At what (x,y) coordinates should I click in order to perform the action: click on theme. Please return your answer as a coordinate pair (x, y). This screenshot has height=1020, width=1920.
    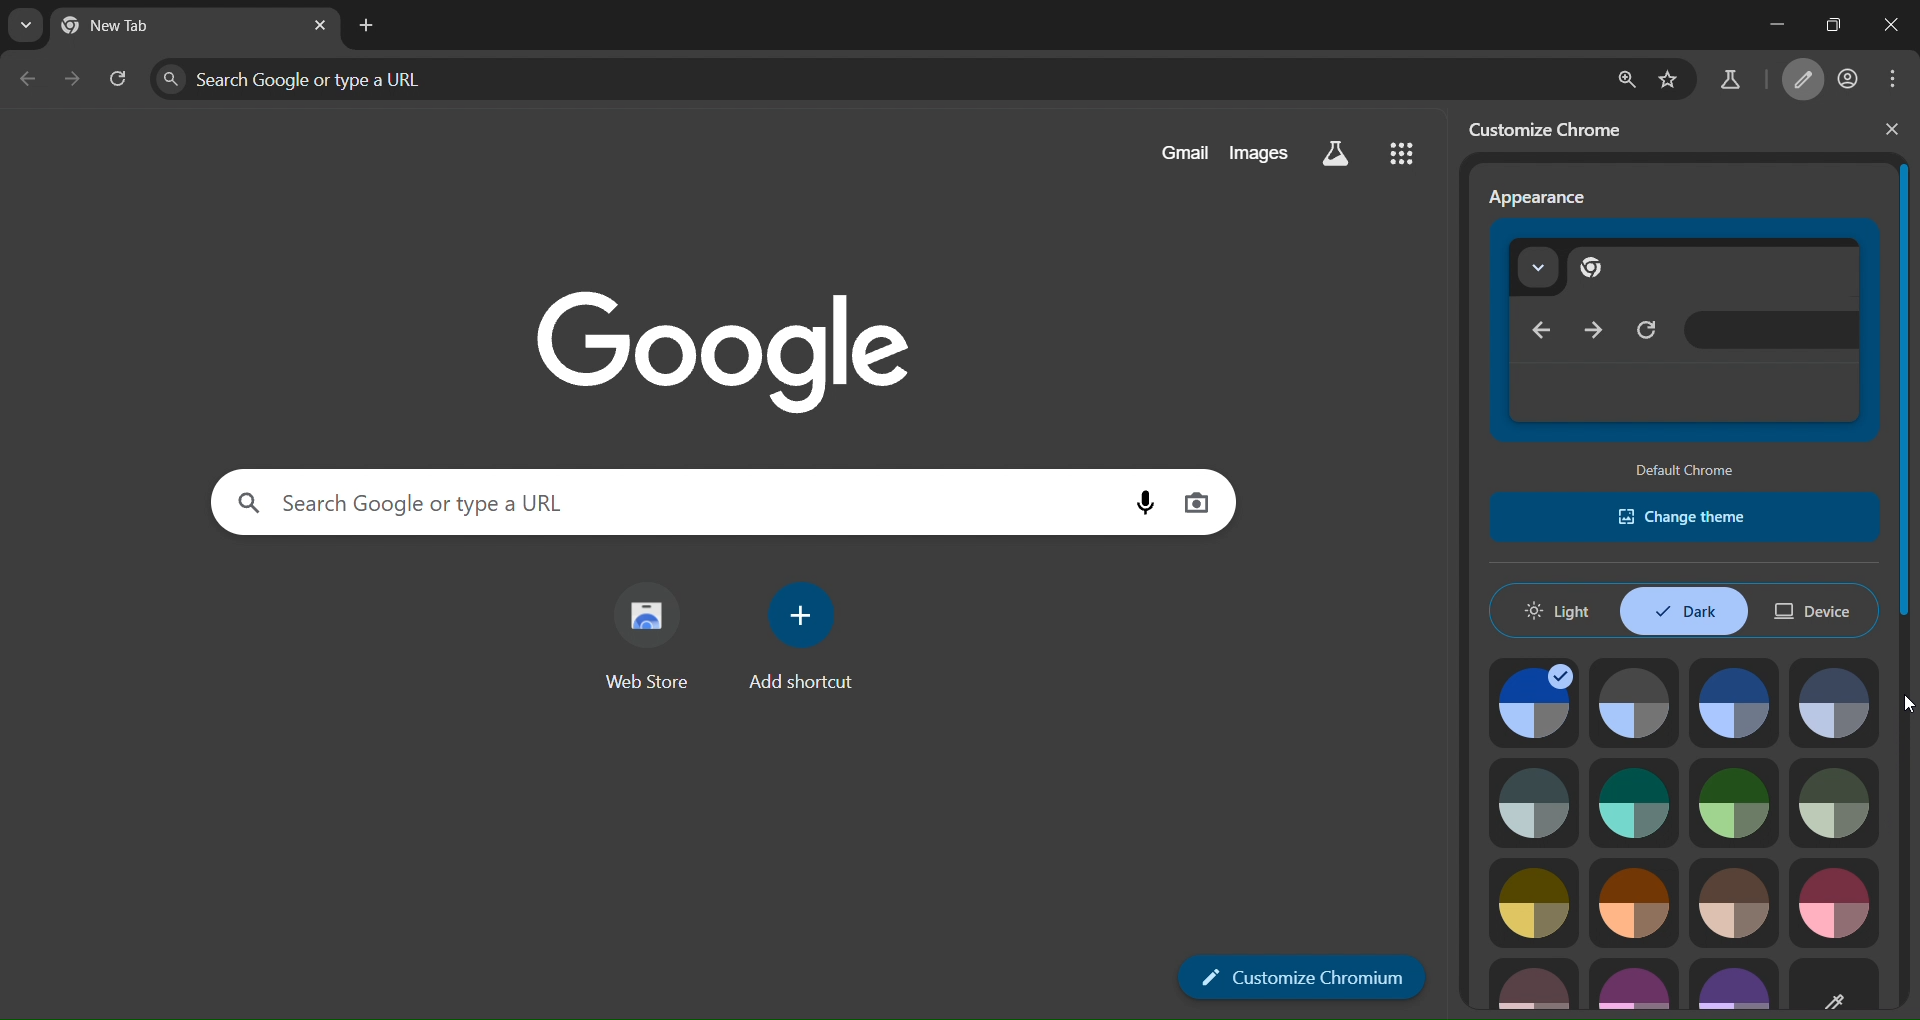
    Looking at the image, I should click on (1537, 801).